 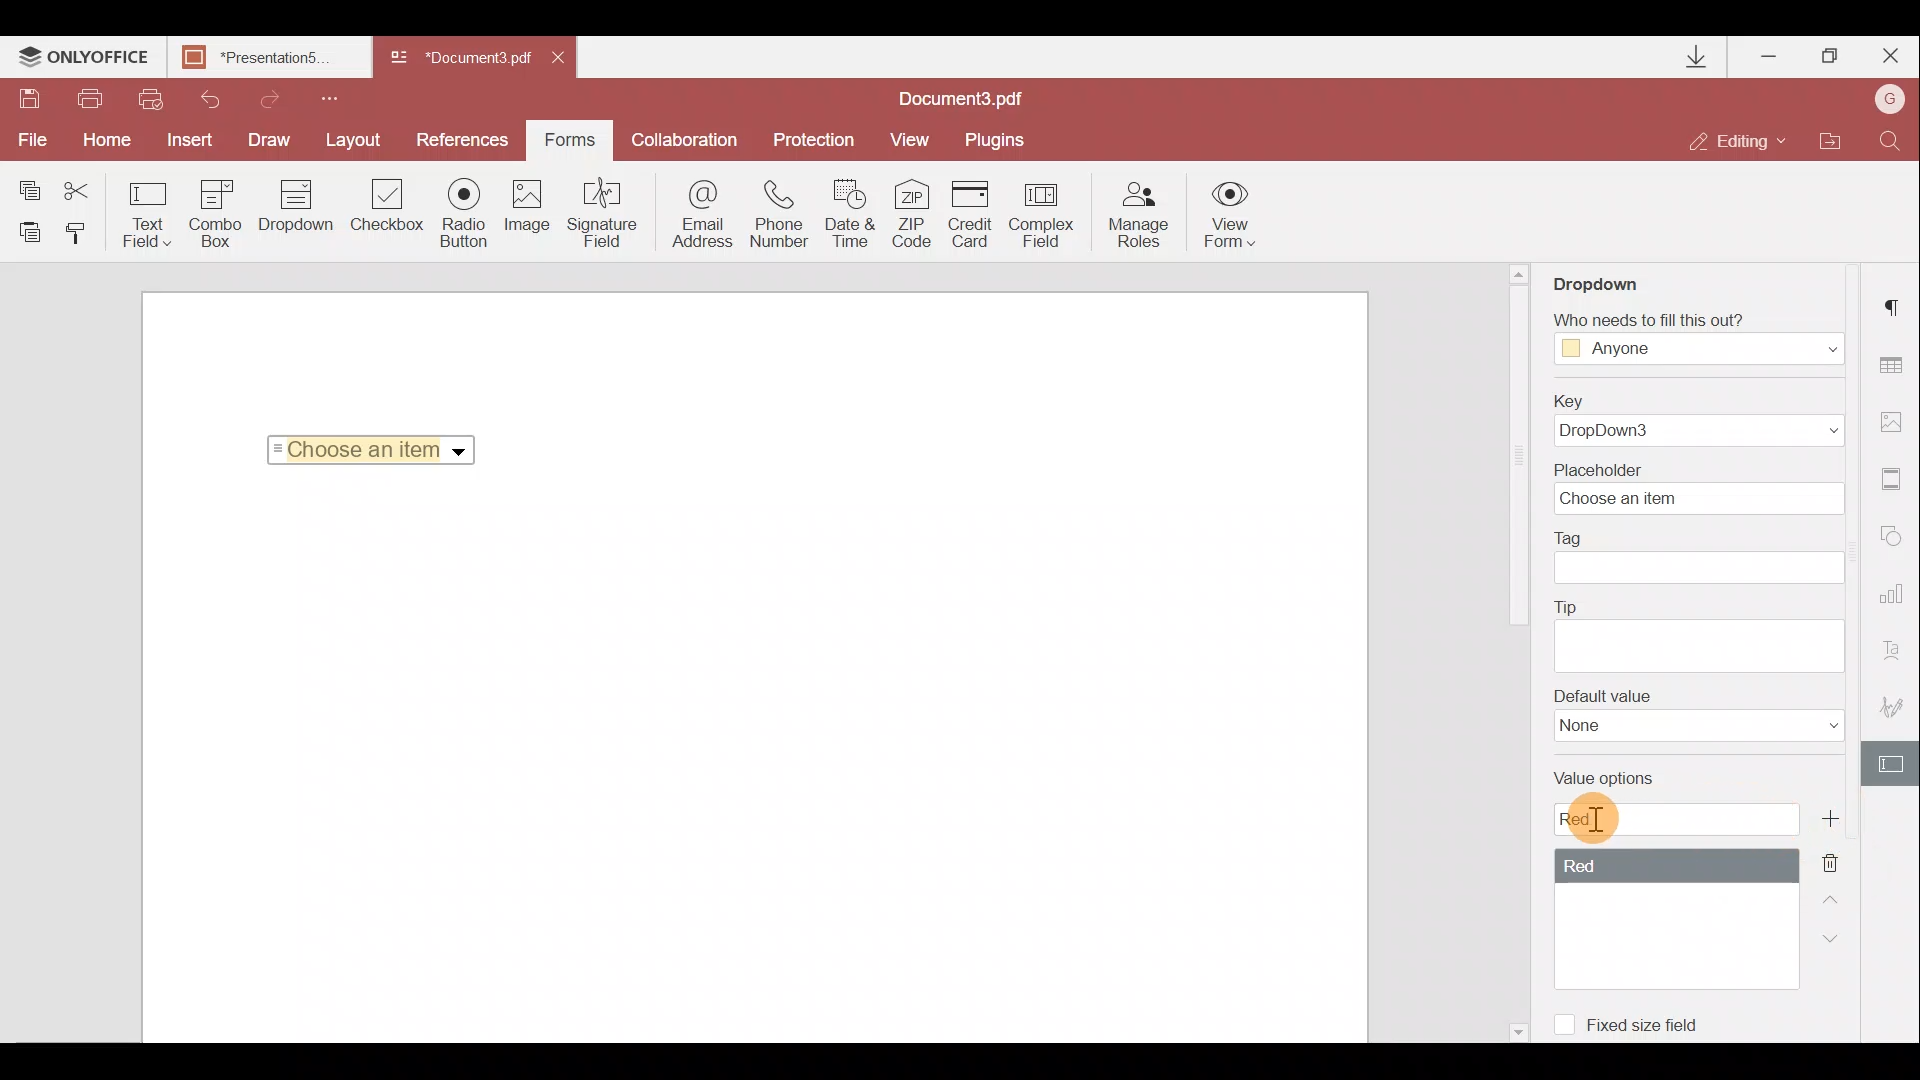 I want to click on Signature settings, so click(x=1890, y=700).